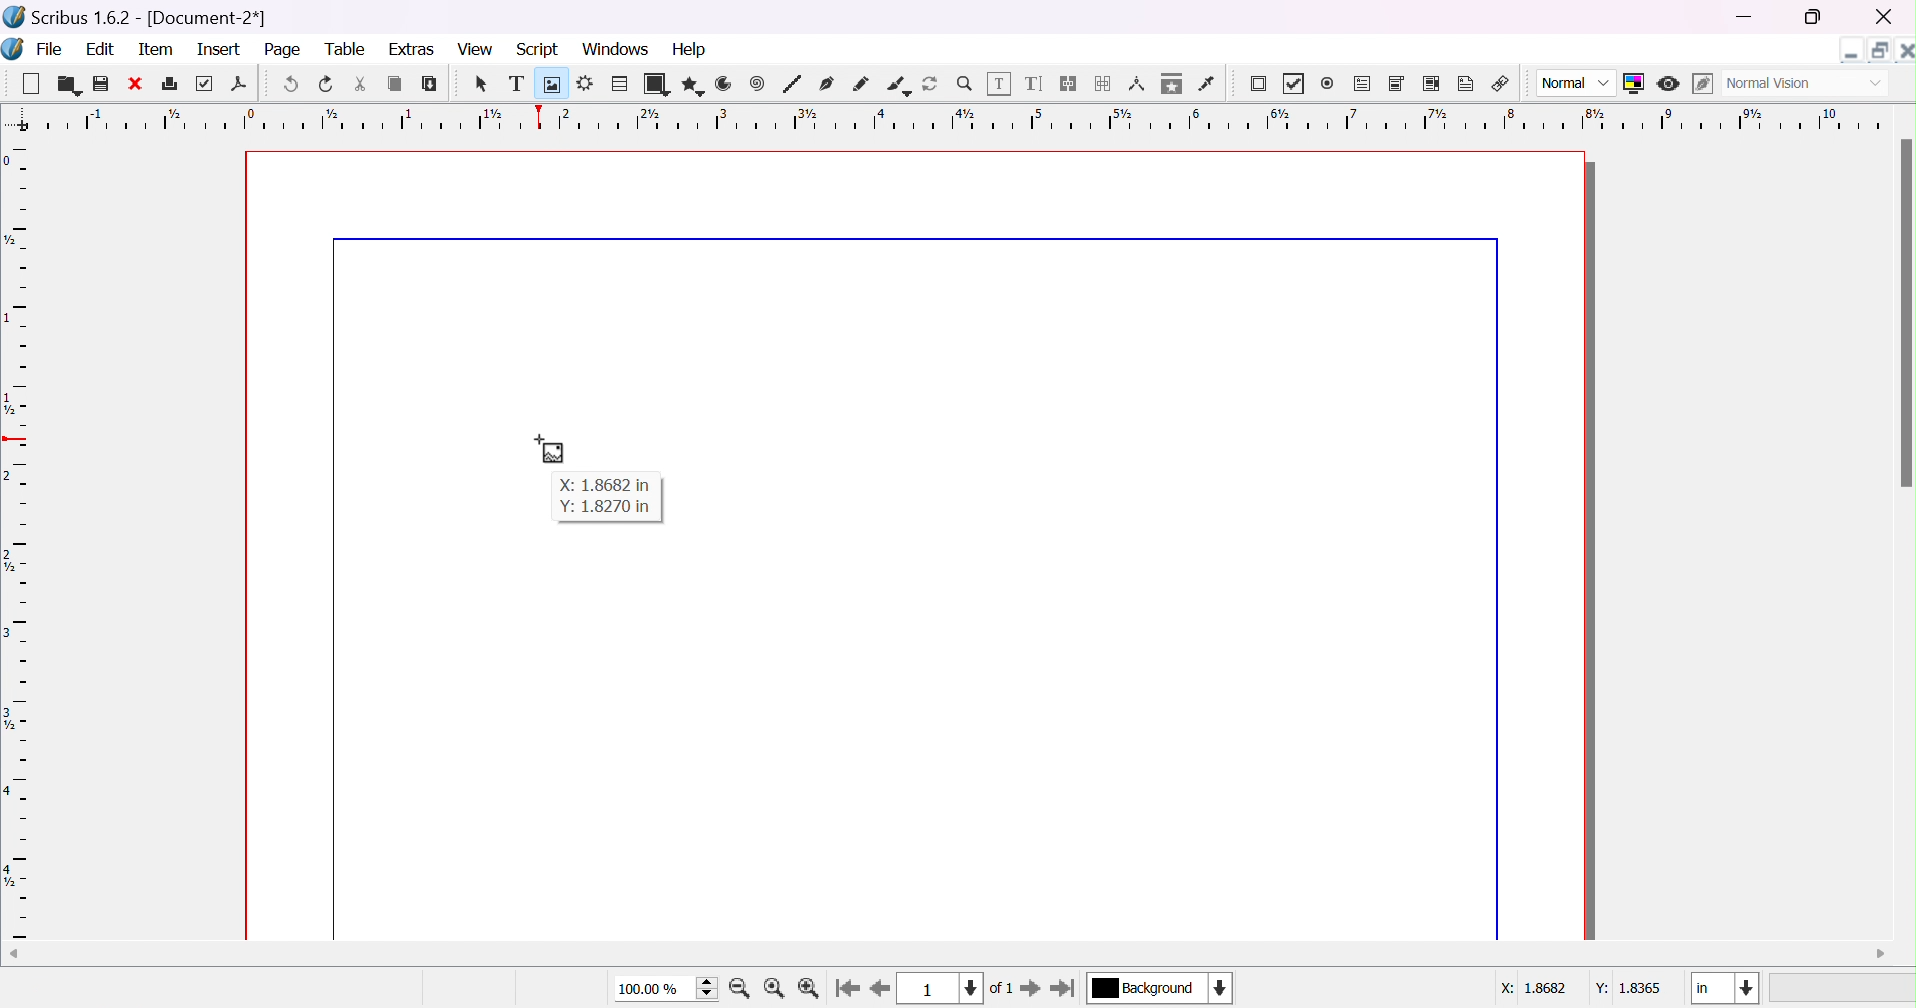 This screenshot has width=1916, height=1008. I want to click on close, so click(1904, 48).